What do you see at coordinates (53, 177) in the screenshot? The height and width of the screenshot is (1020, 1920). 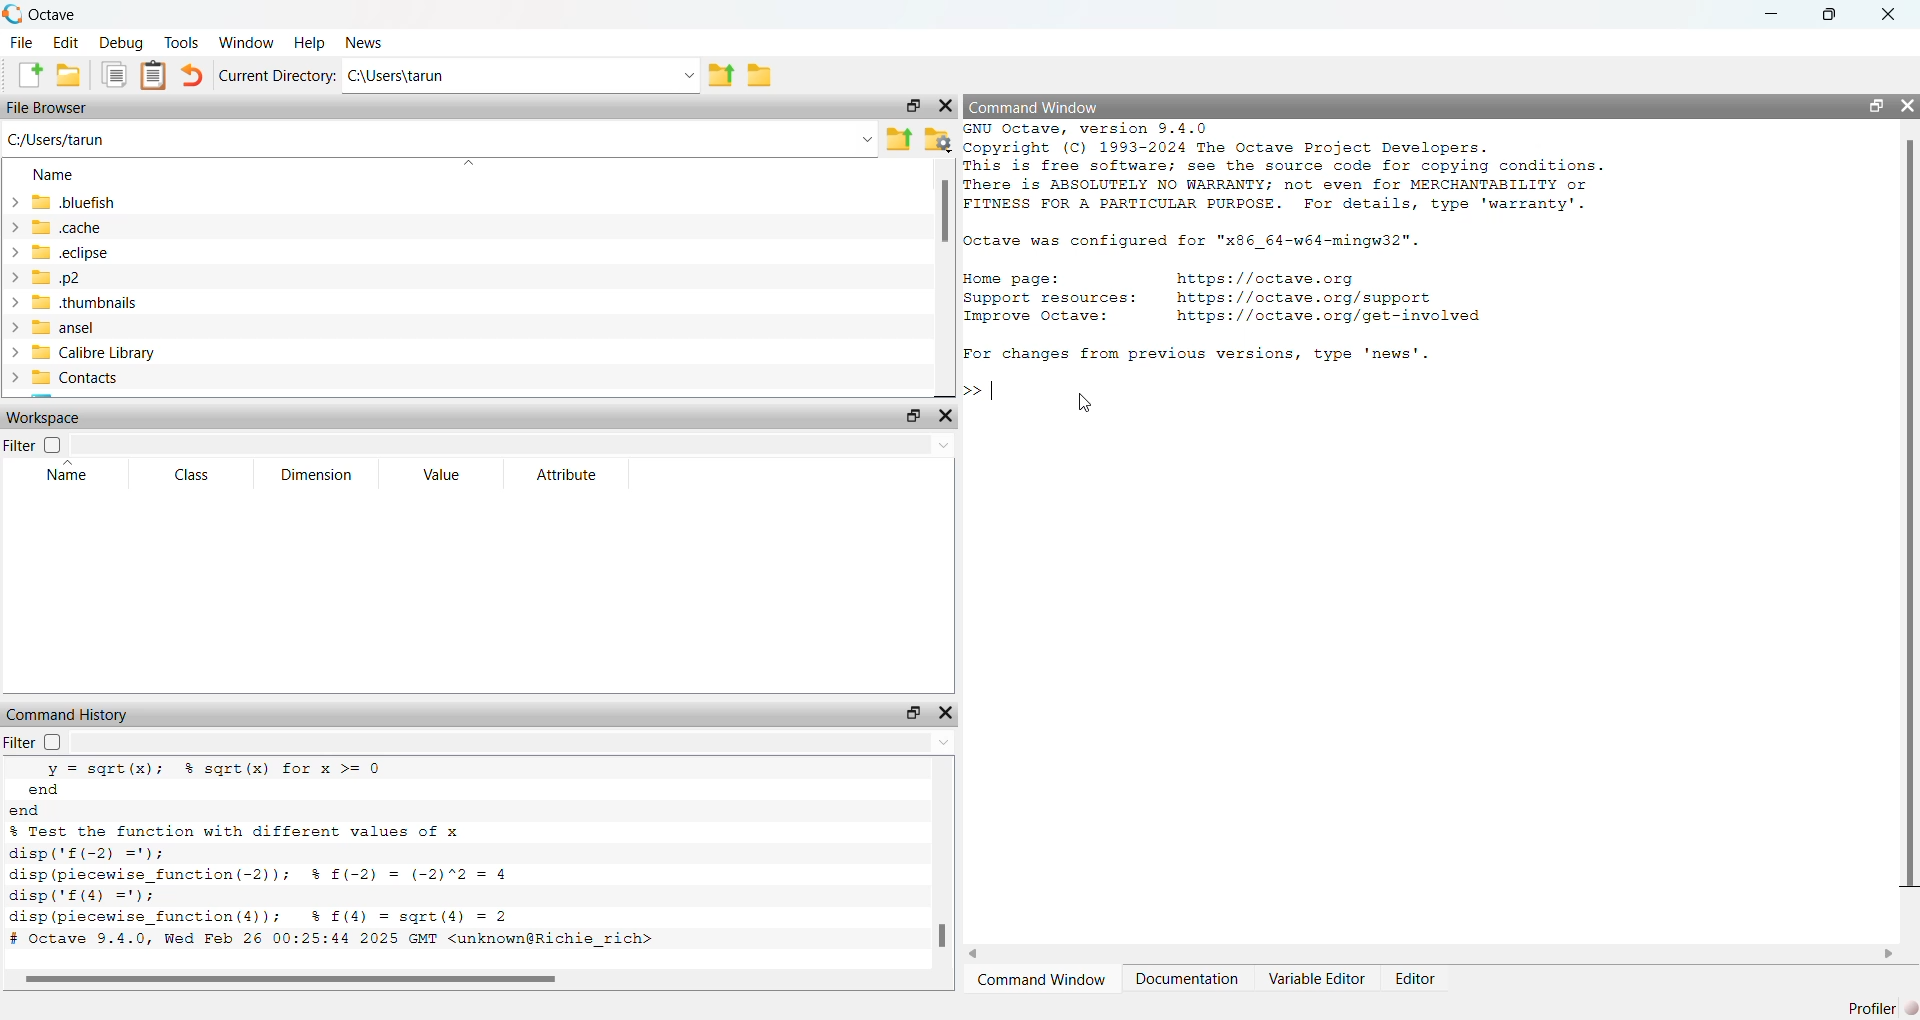 I see `Name` at bounding box center [53, 177].